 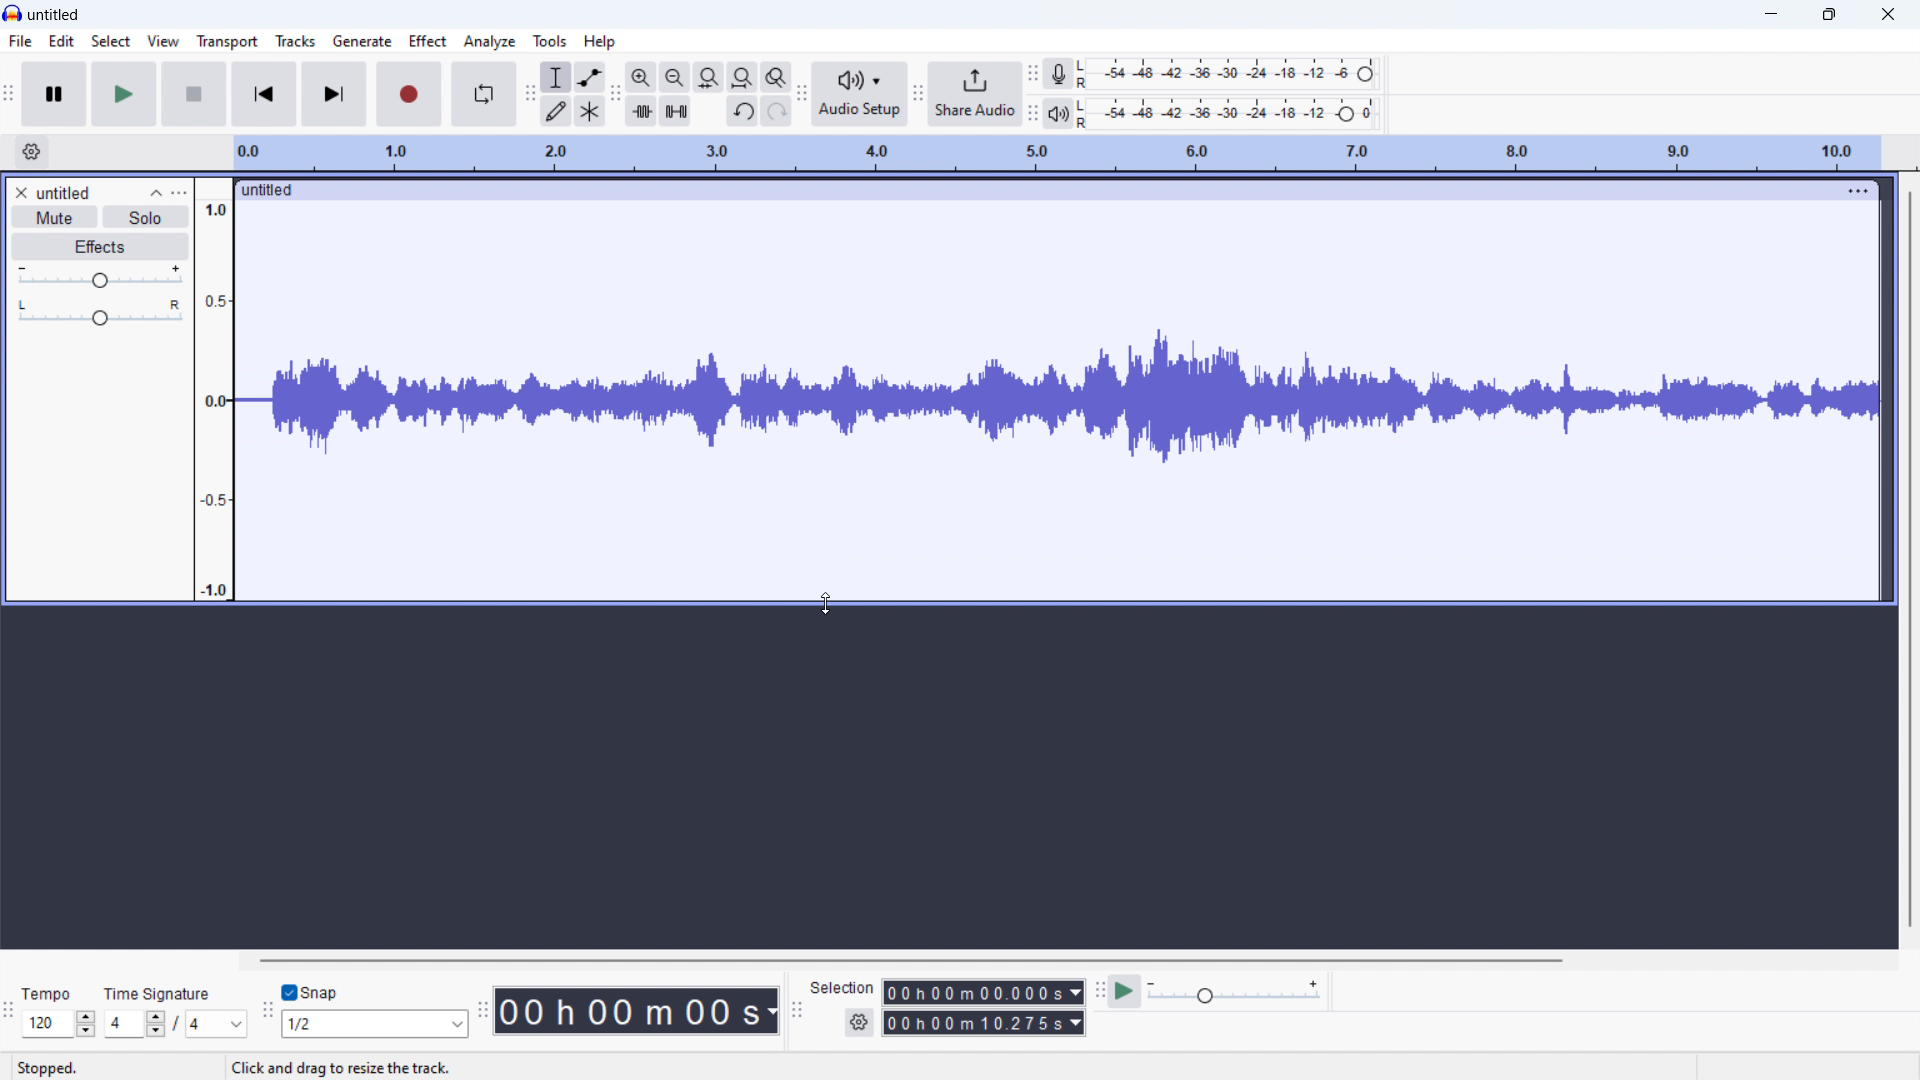 What do you see at coordinates (484, 93) in the screenshot?
I see `enable loop` at bounding box center [484, 93].